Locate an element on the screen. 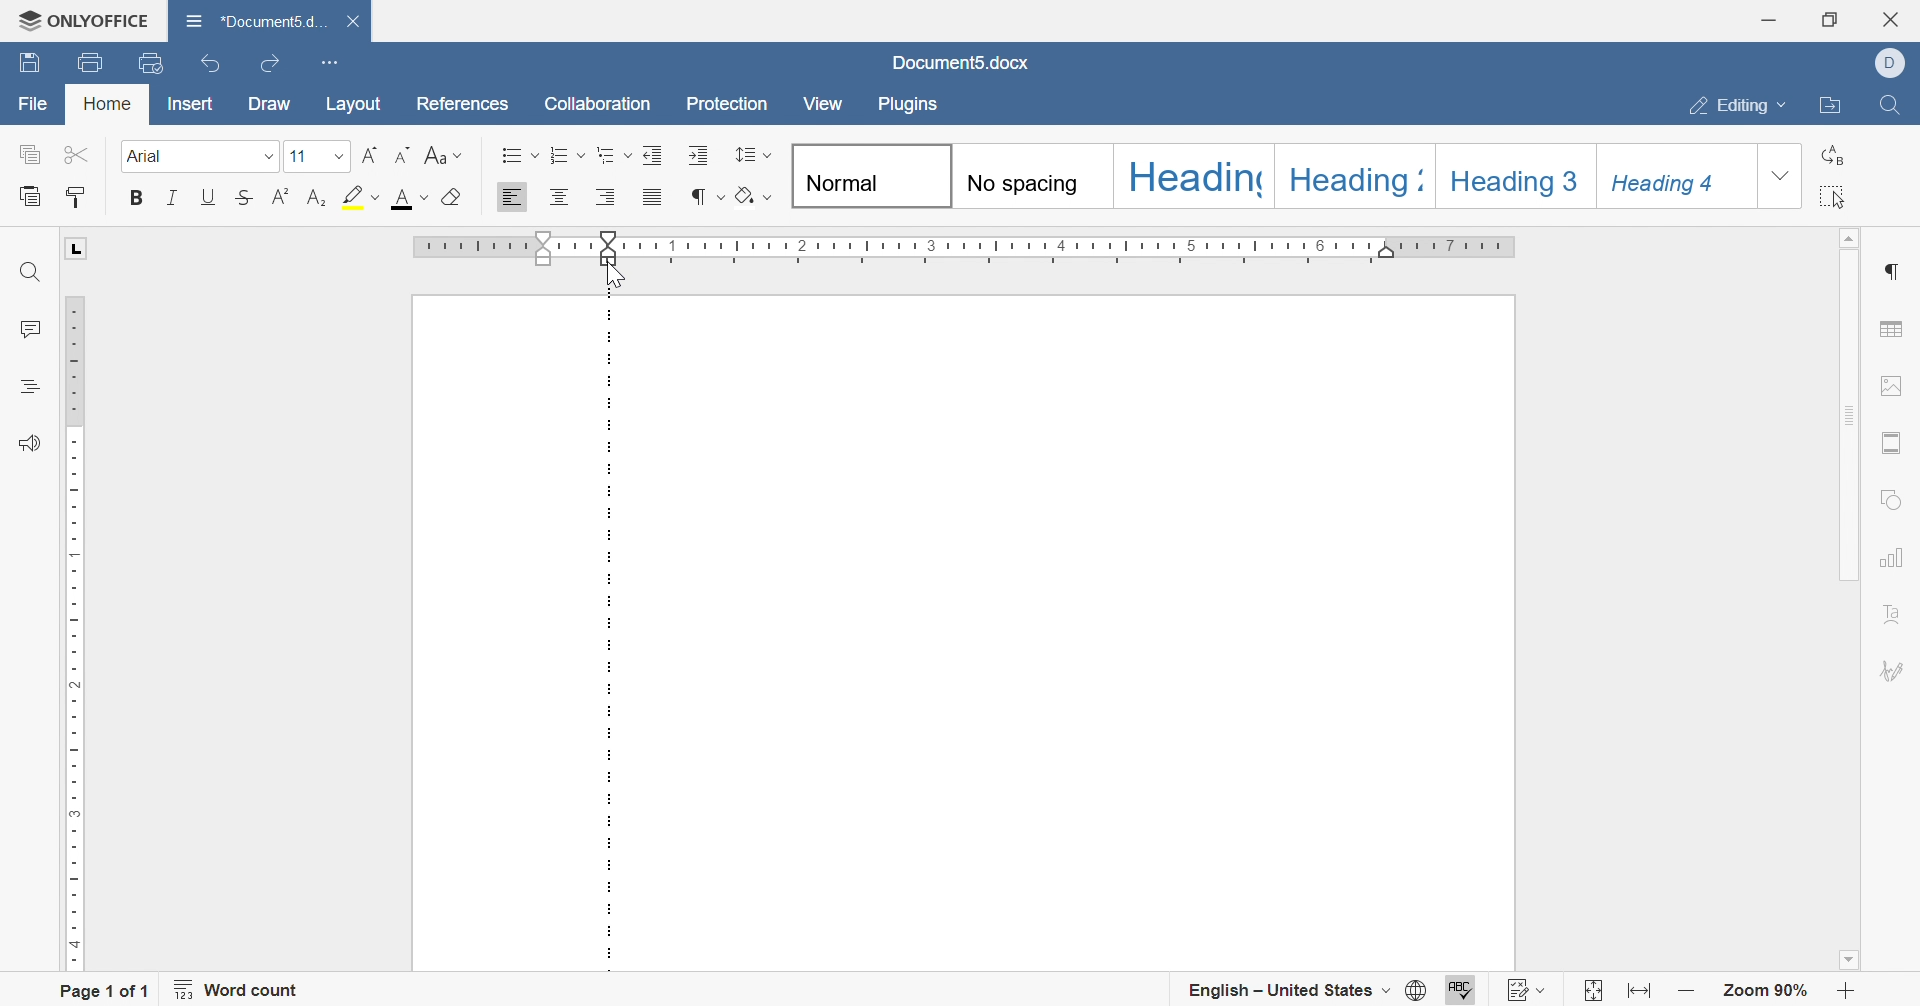 The width and height of the screenshot is (1920, 1006). slider is located at coordinates (609, 241).